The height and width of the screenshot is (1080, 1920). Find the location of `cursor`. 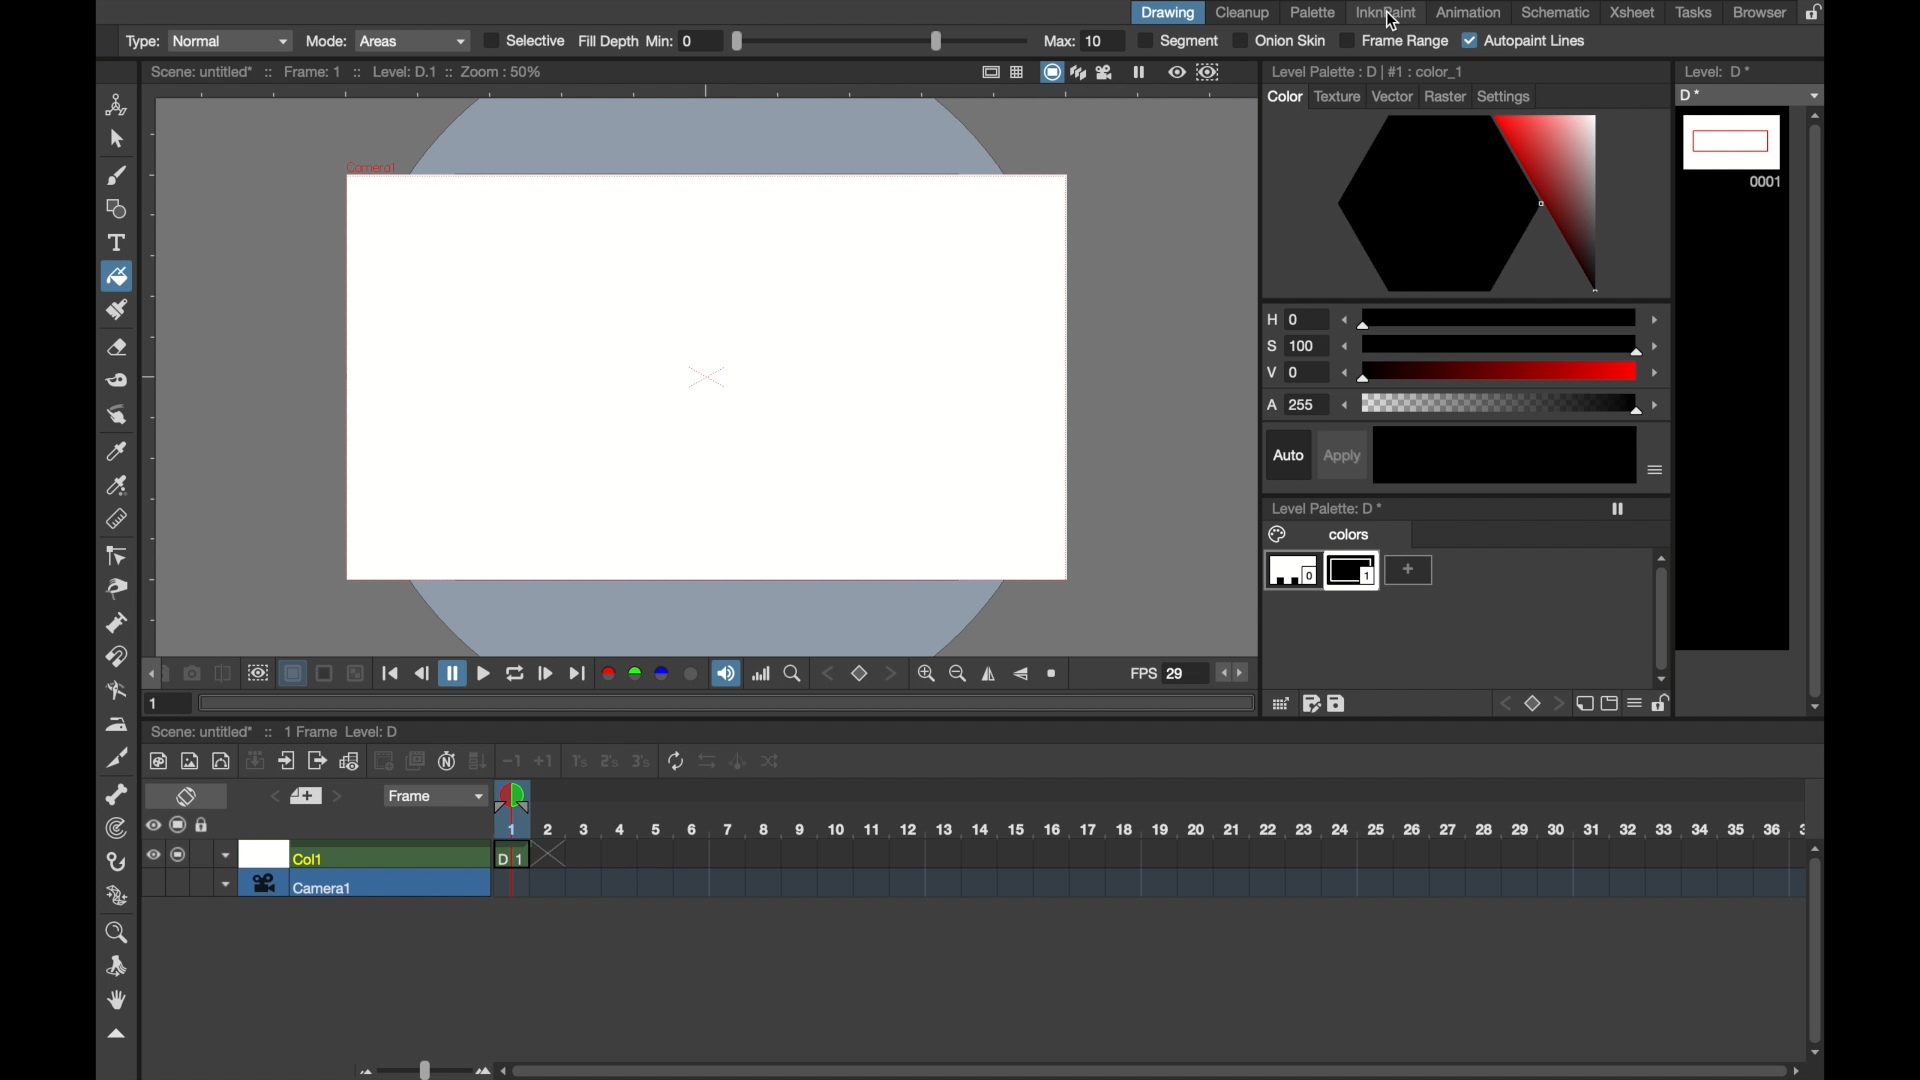

cursor is located at coordinates (1392, 21).